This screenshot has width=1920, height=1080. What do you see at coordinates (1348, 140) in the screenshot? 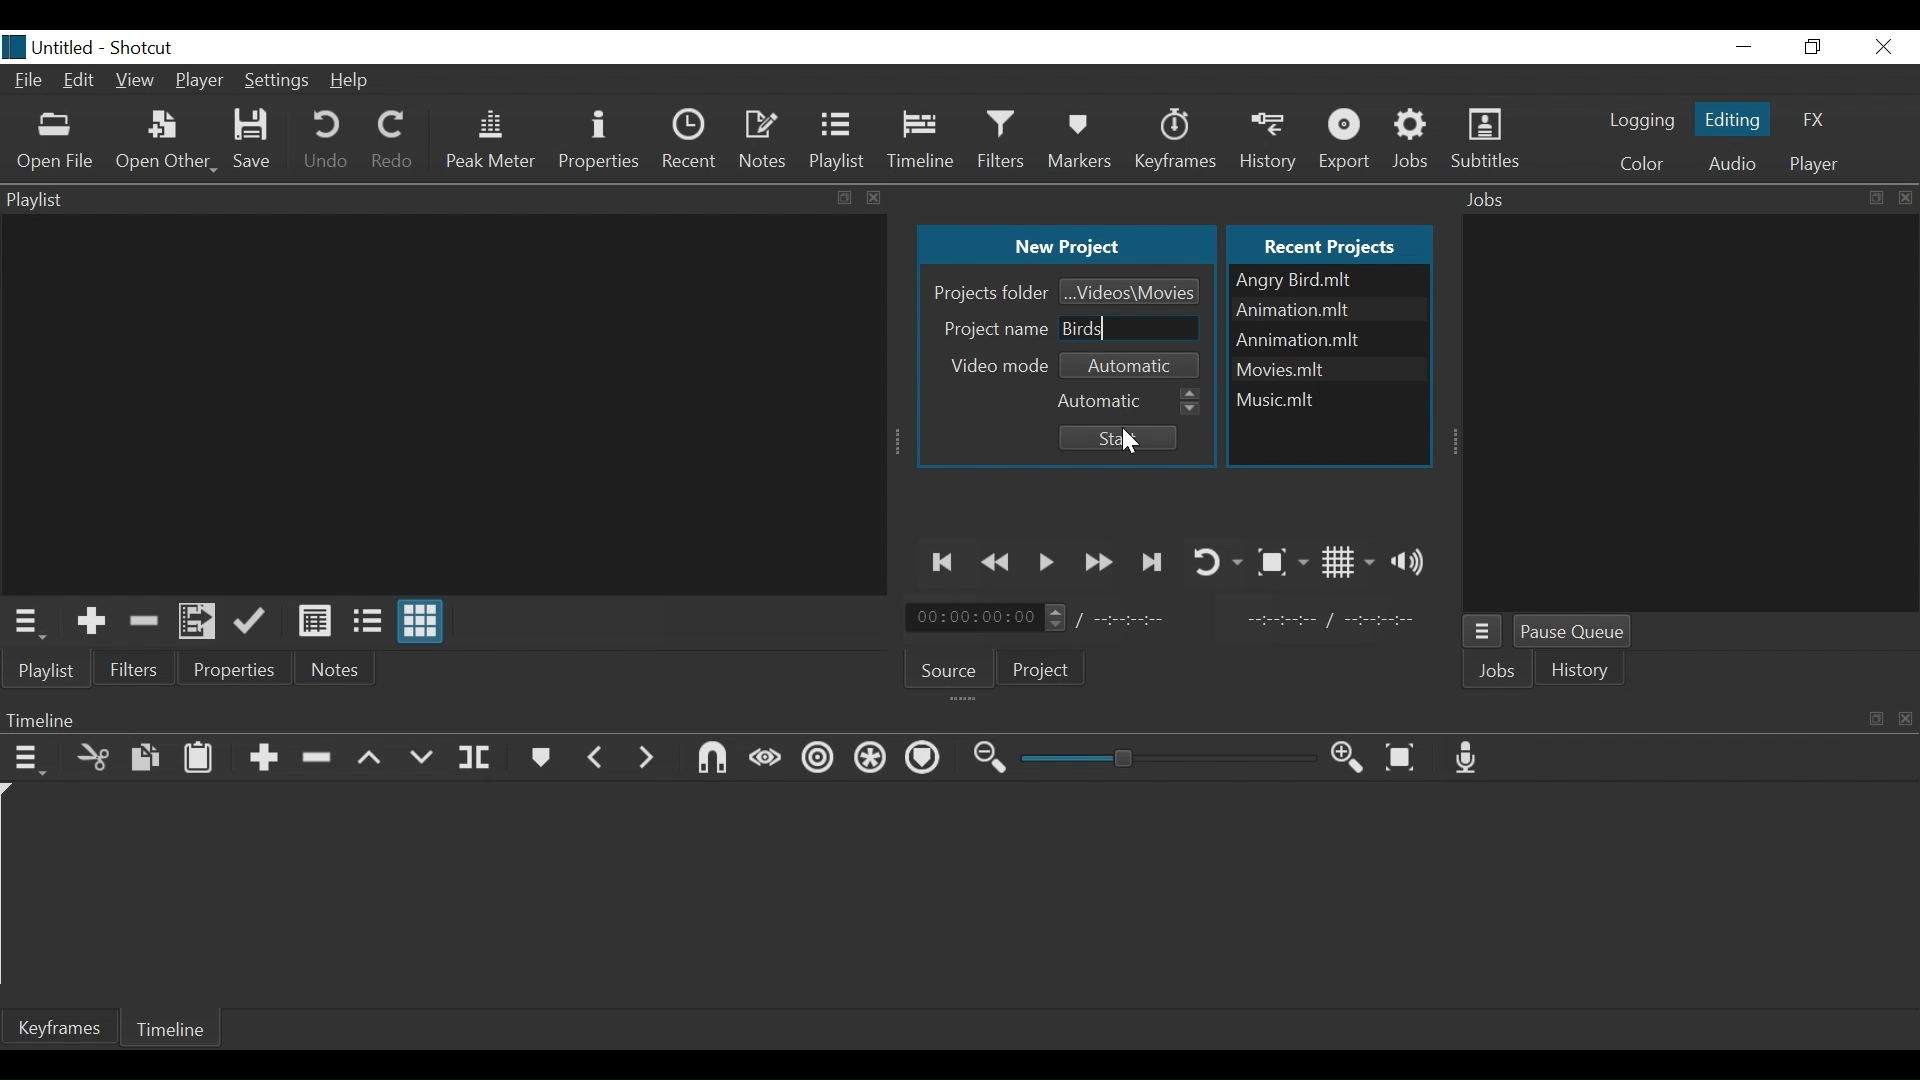
I see `Export` at bounding box center [1348, 140].